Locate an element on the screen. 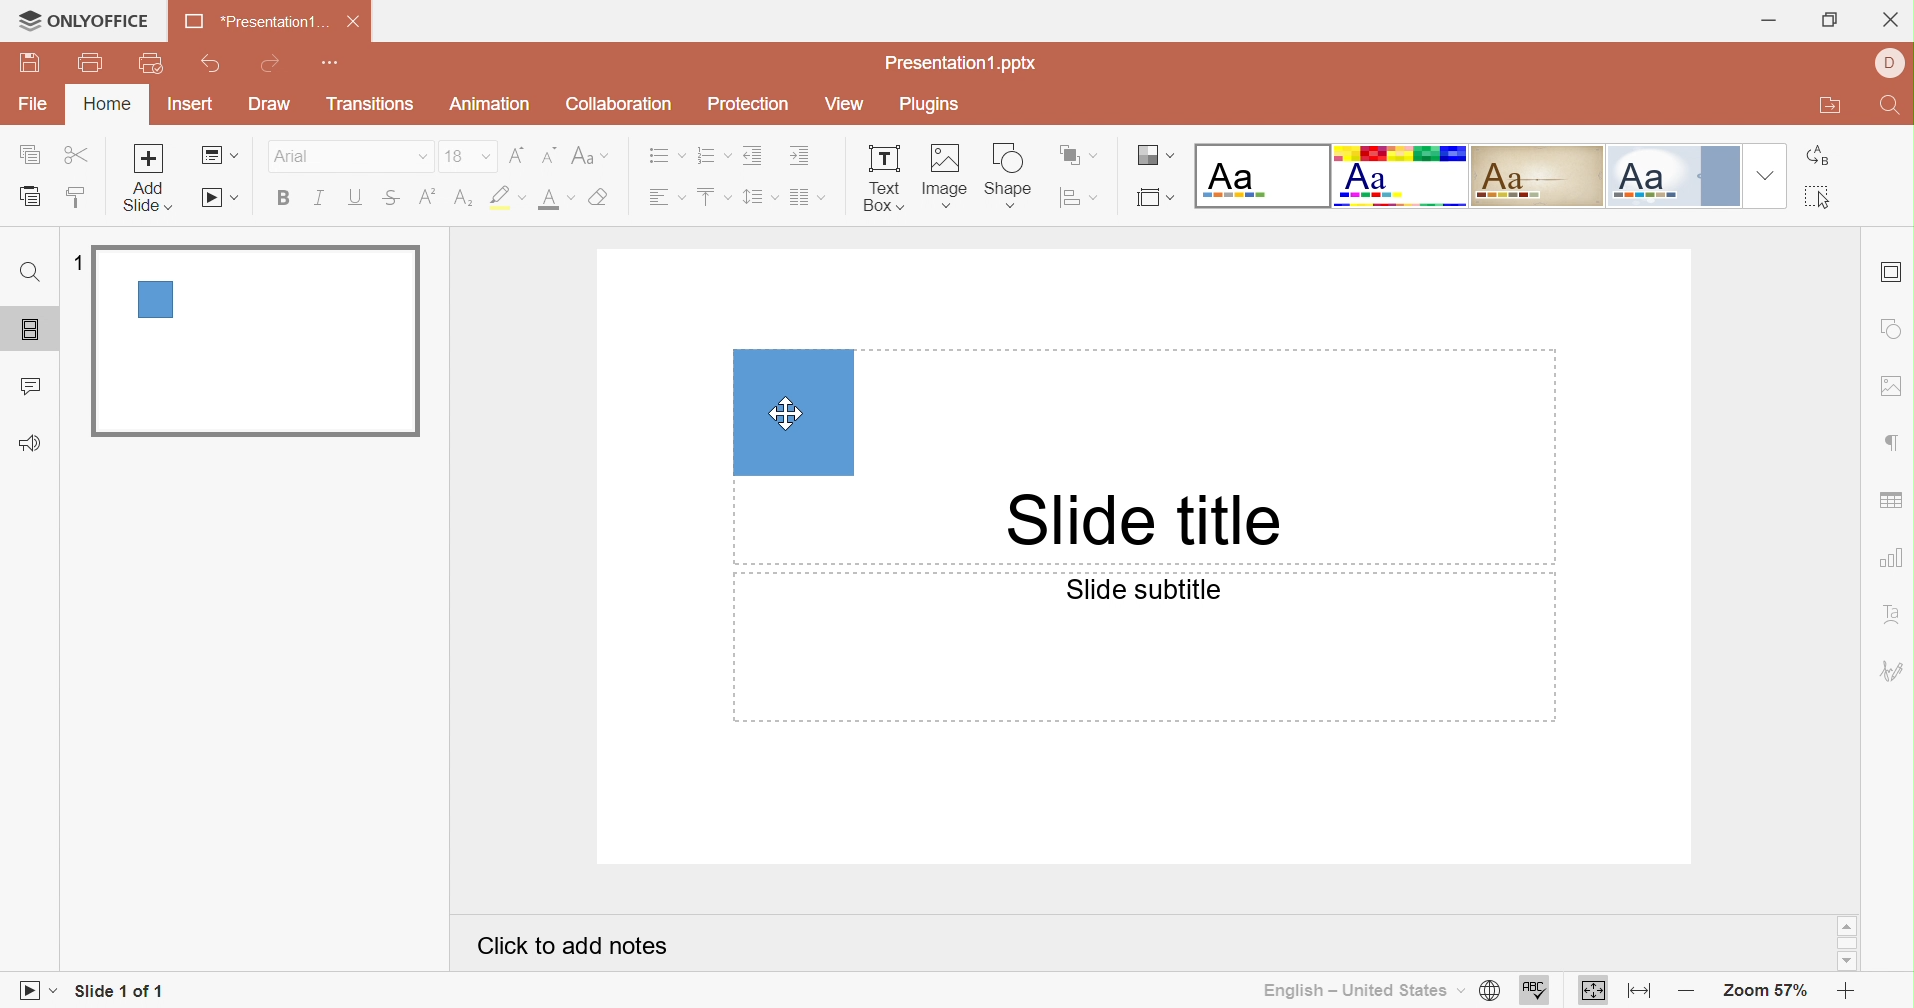 Image resolution: width=1914 pixels, height=1008 pixels. Click to add notes is located at coordinates (572, 946).